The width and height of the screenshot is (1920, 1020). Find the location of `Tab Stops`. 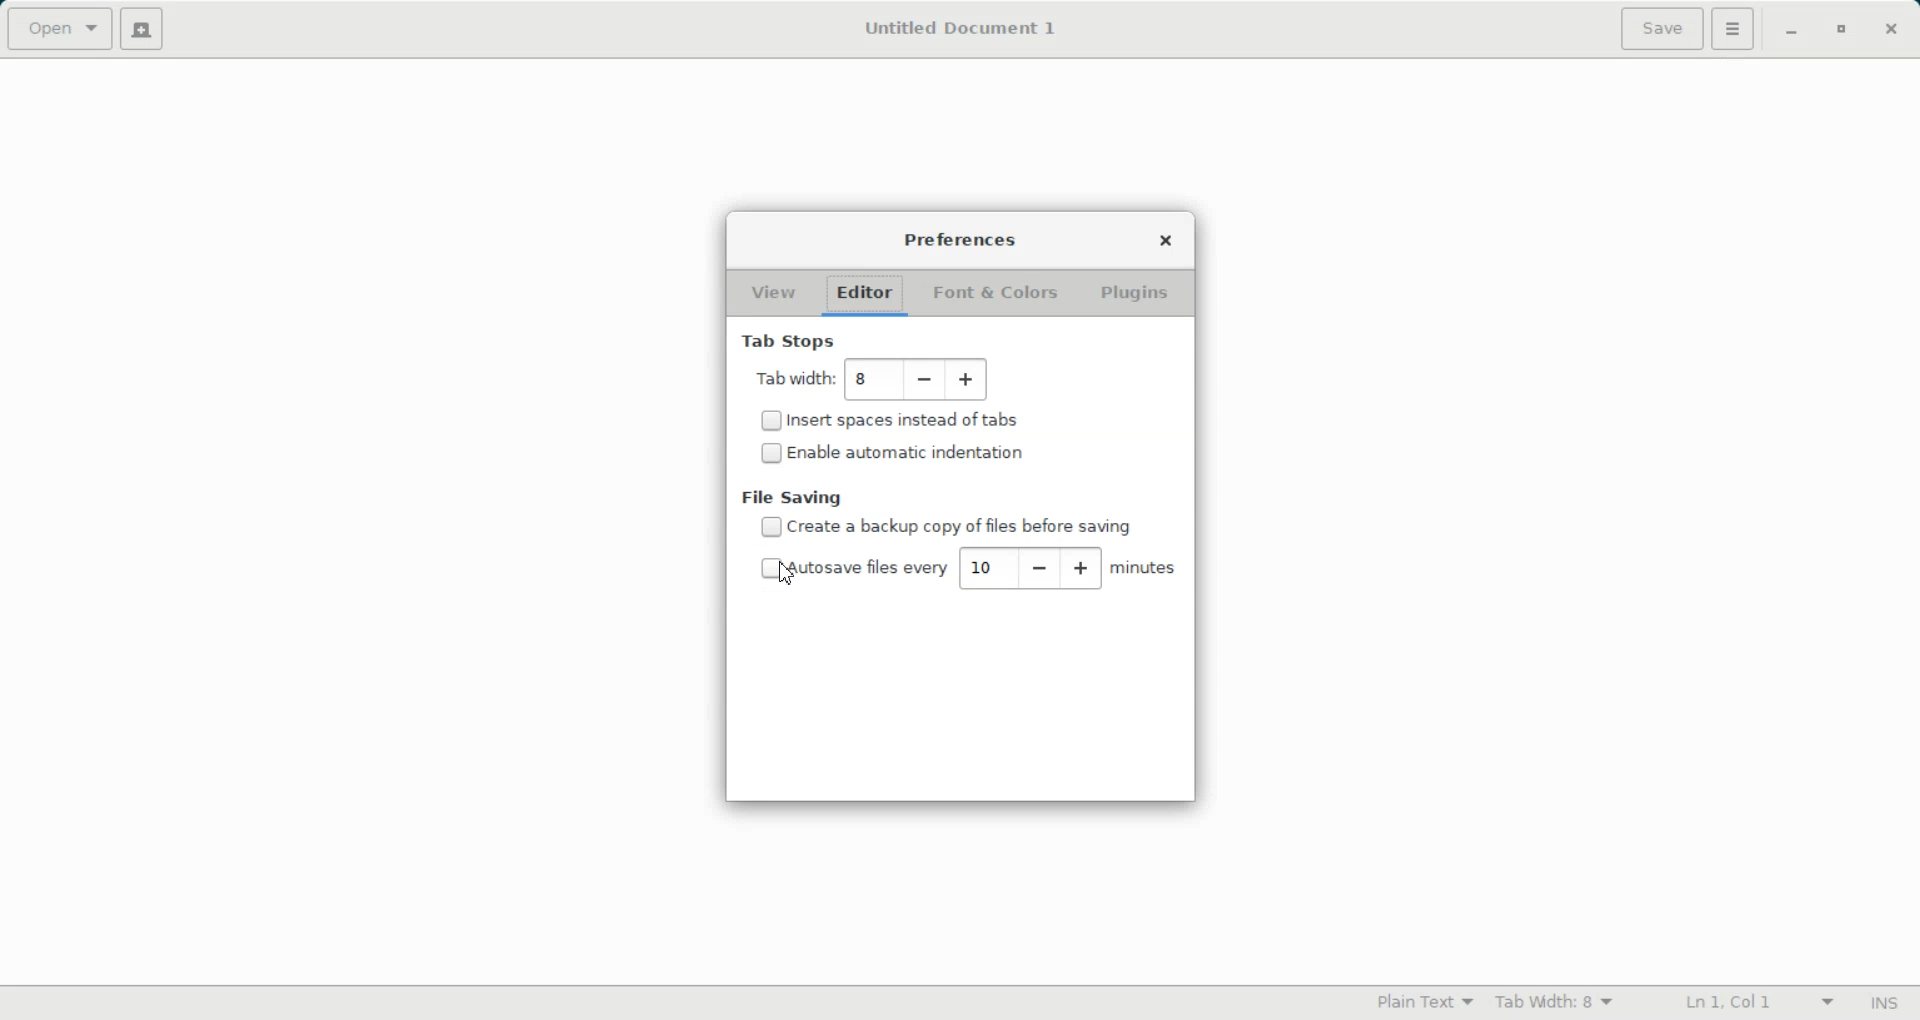

Tab Stops is located at coordinates (785, 339).